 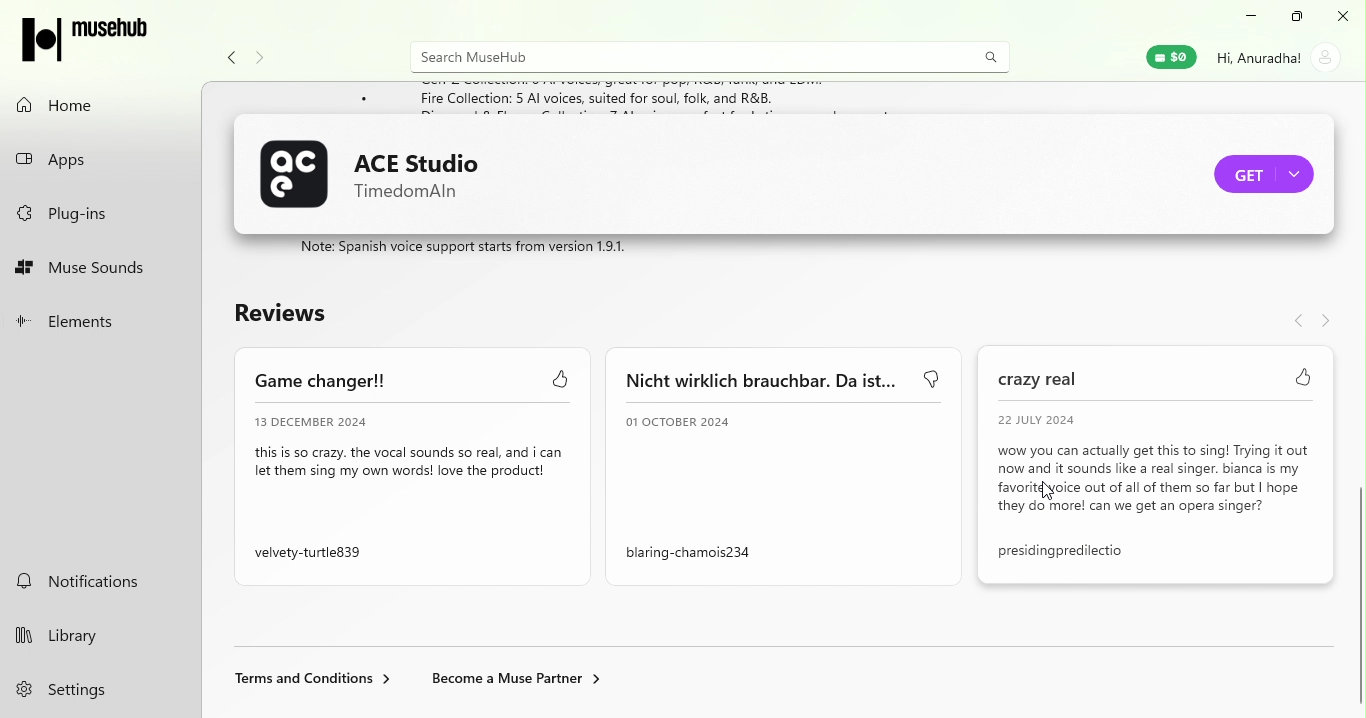 I want to click on muse sounds, so click(x=102, y=269).